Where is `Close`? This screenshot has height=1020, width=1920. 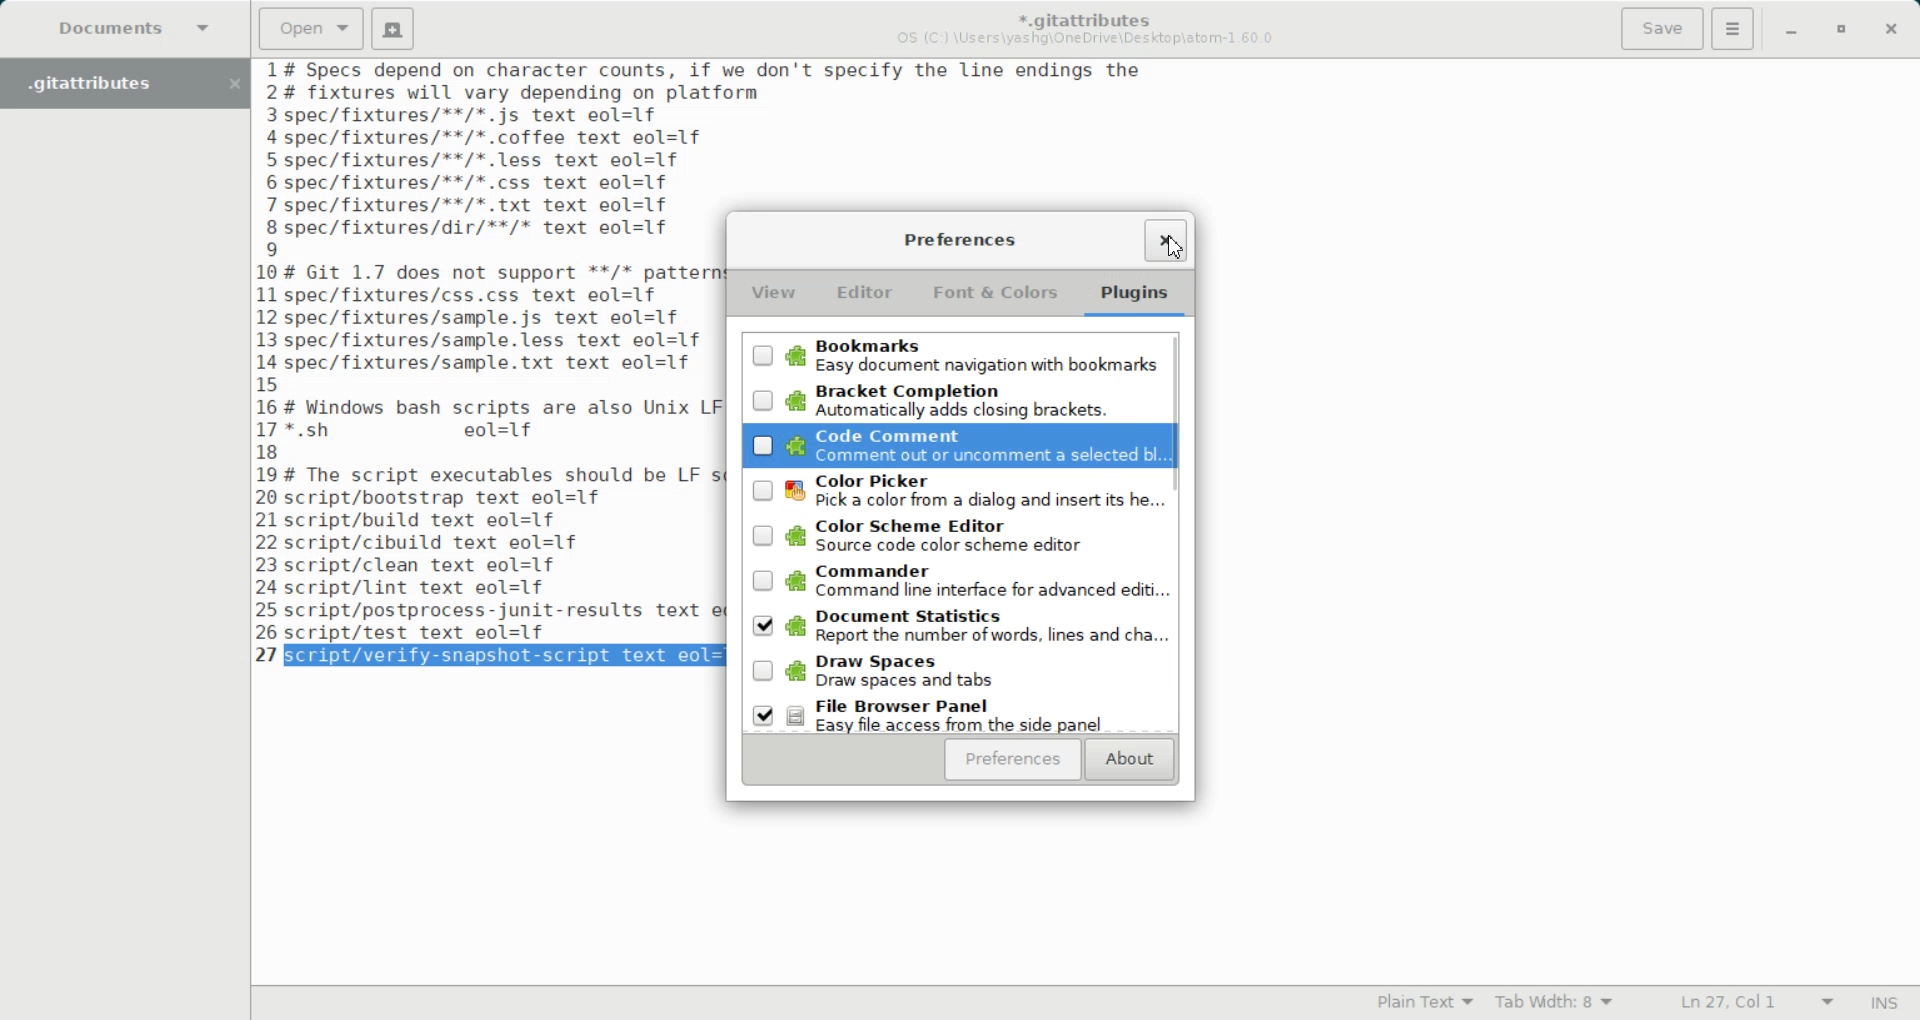
Close is located at coordinates (1891, 31).